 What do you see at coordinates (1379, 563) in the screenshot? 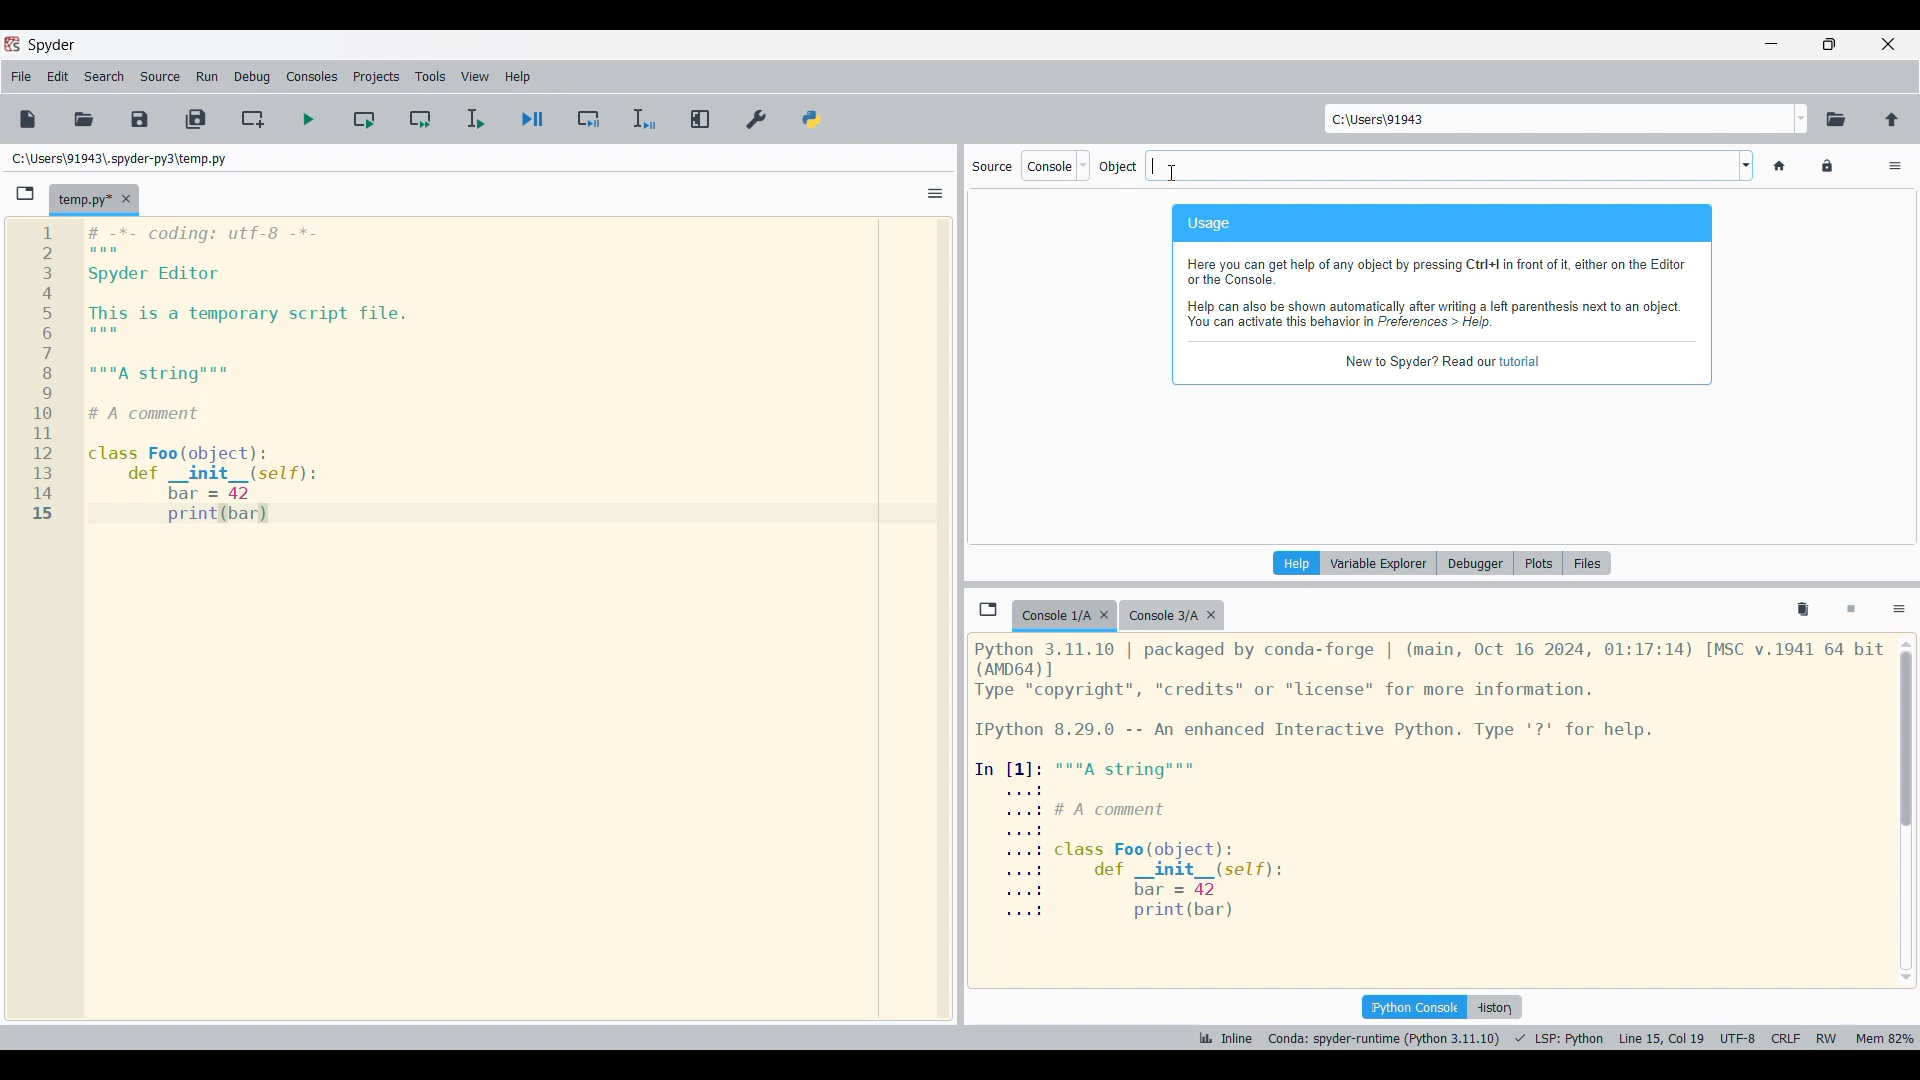
I see `Variable explorer` at bounding box center [1379, 563].